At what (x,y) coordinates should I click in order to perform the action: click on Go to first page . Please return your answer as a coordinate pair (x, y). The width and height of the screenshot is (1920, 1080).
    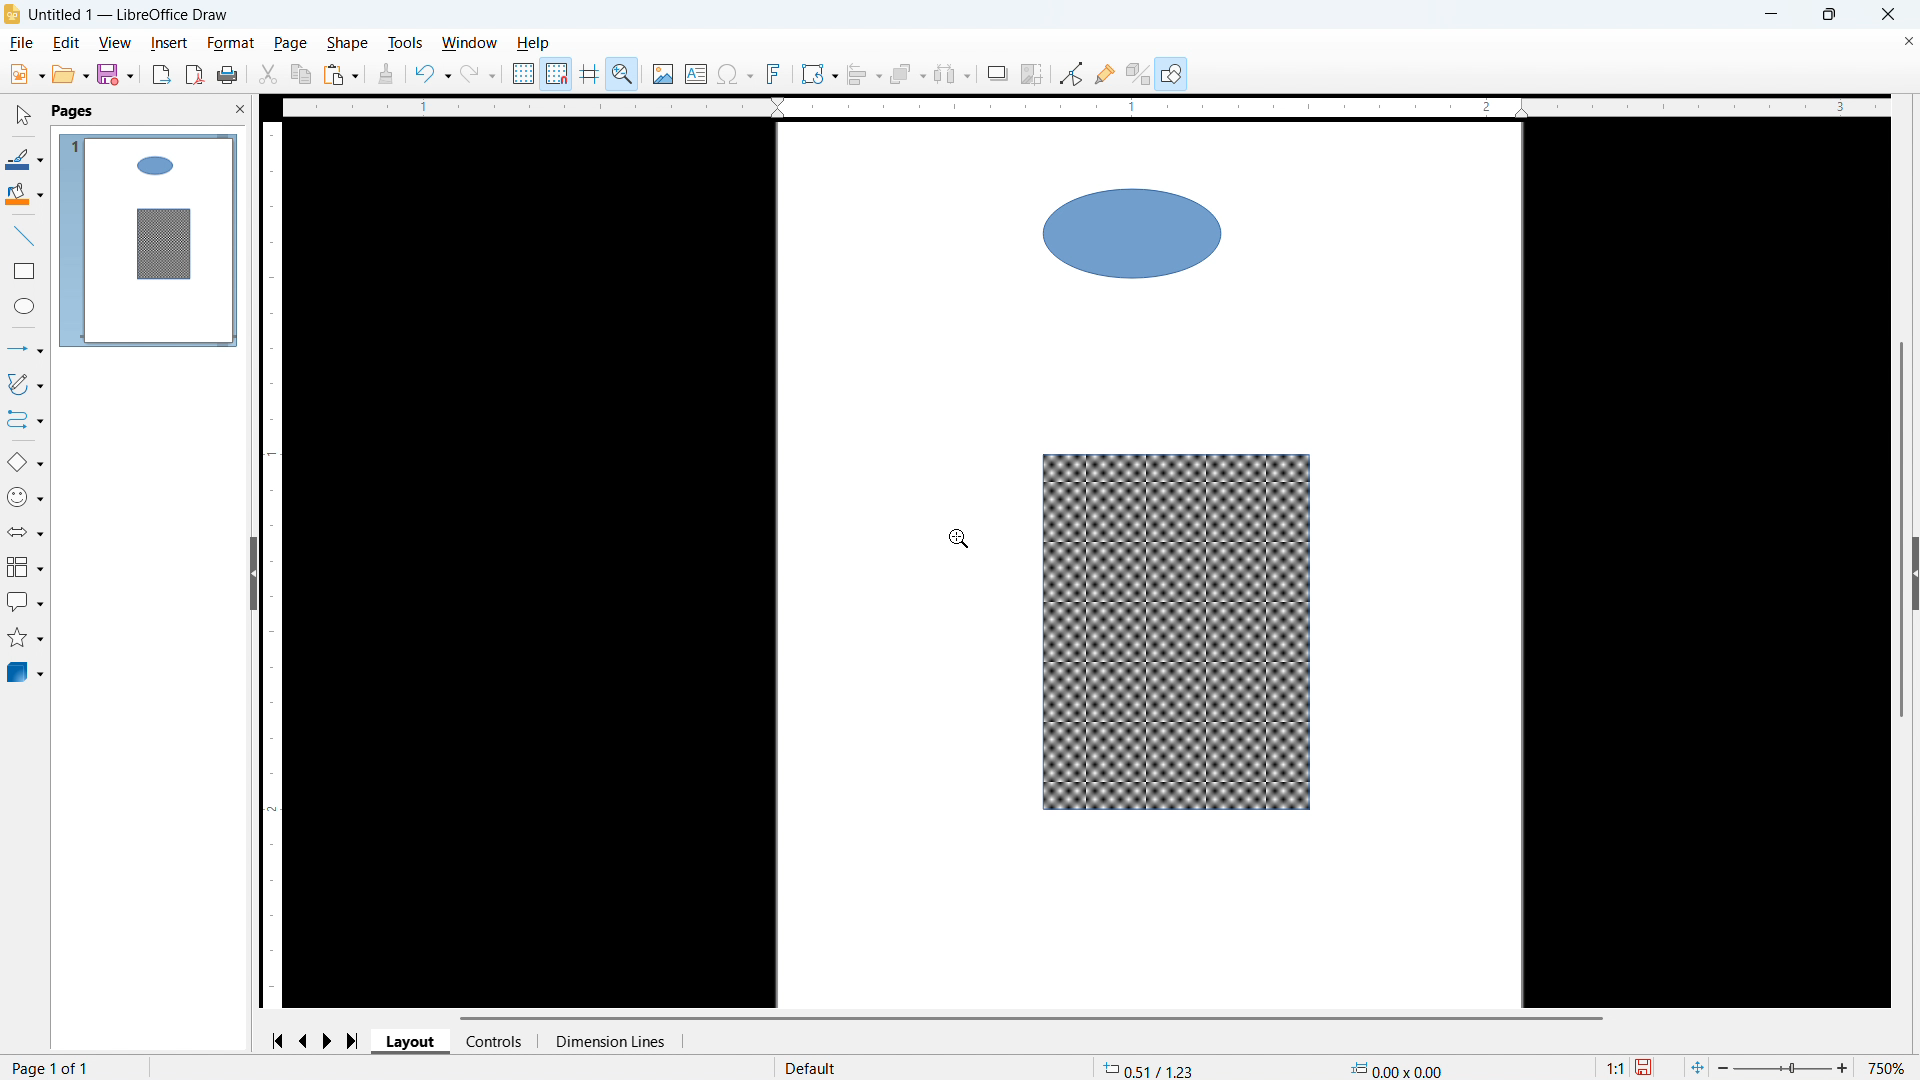
    Looking at the image, I should click on (281, 1041).